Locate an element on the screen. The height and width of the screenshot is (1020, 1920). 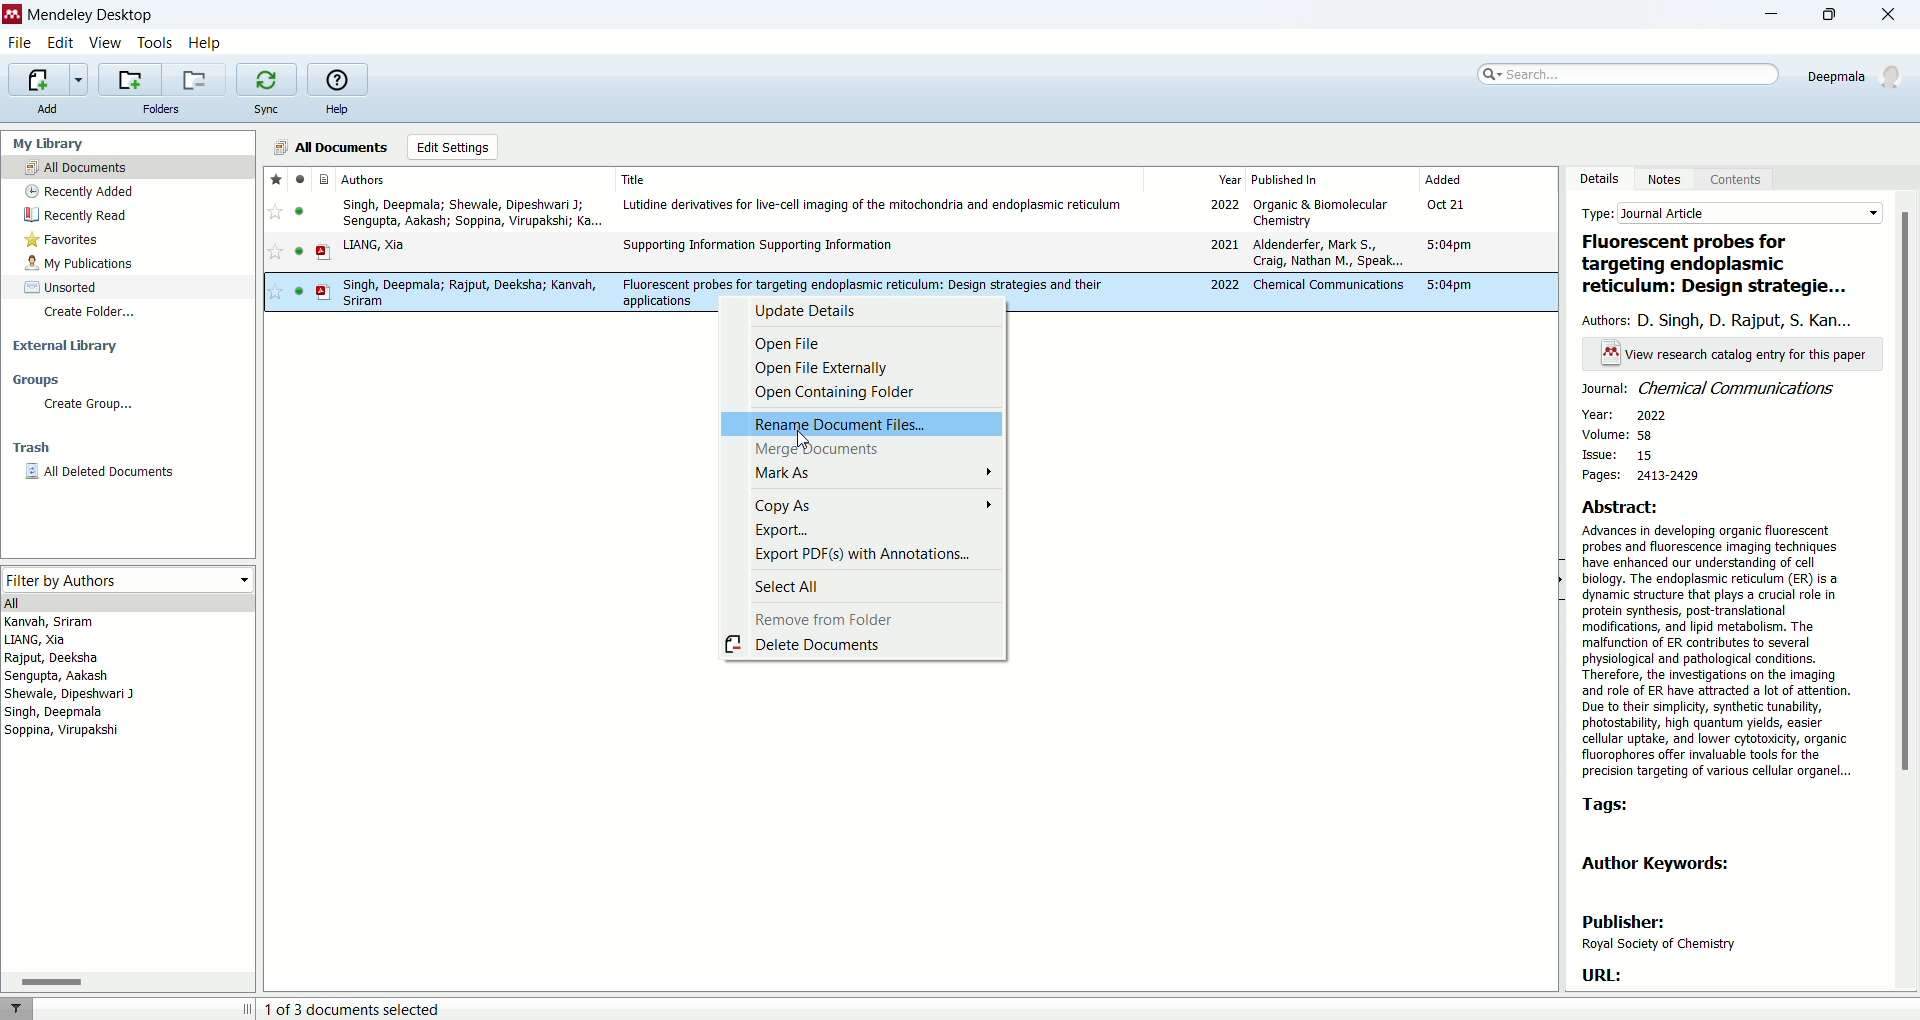
added is located at coordinates (1485, 179).